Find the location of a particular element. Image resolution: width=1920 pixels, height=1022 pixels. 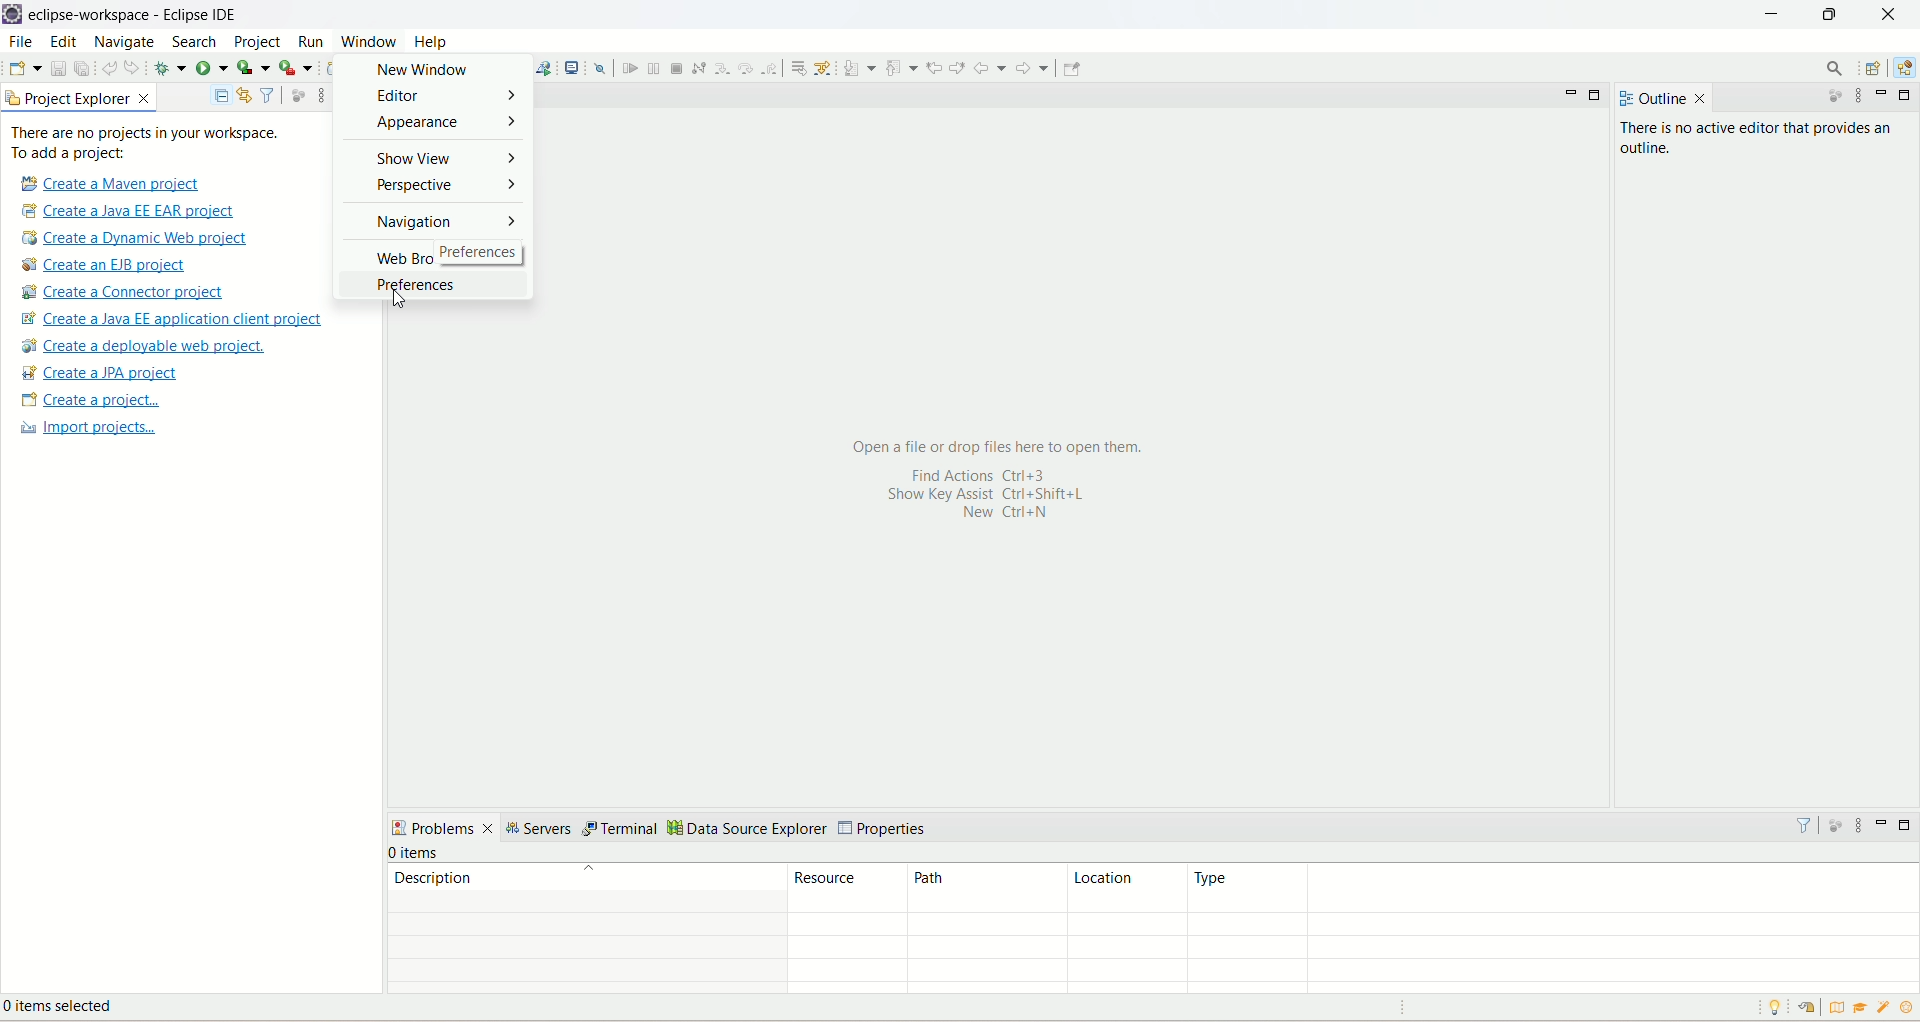

create JPA project is located at coordinates (101, 373).